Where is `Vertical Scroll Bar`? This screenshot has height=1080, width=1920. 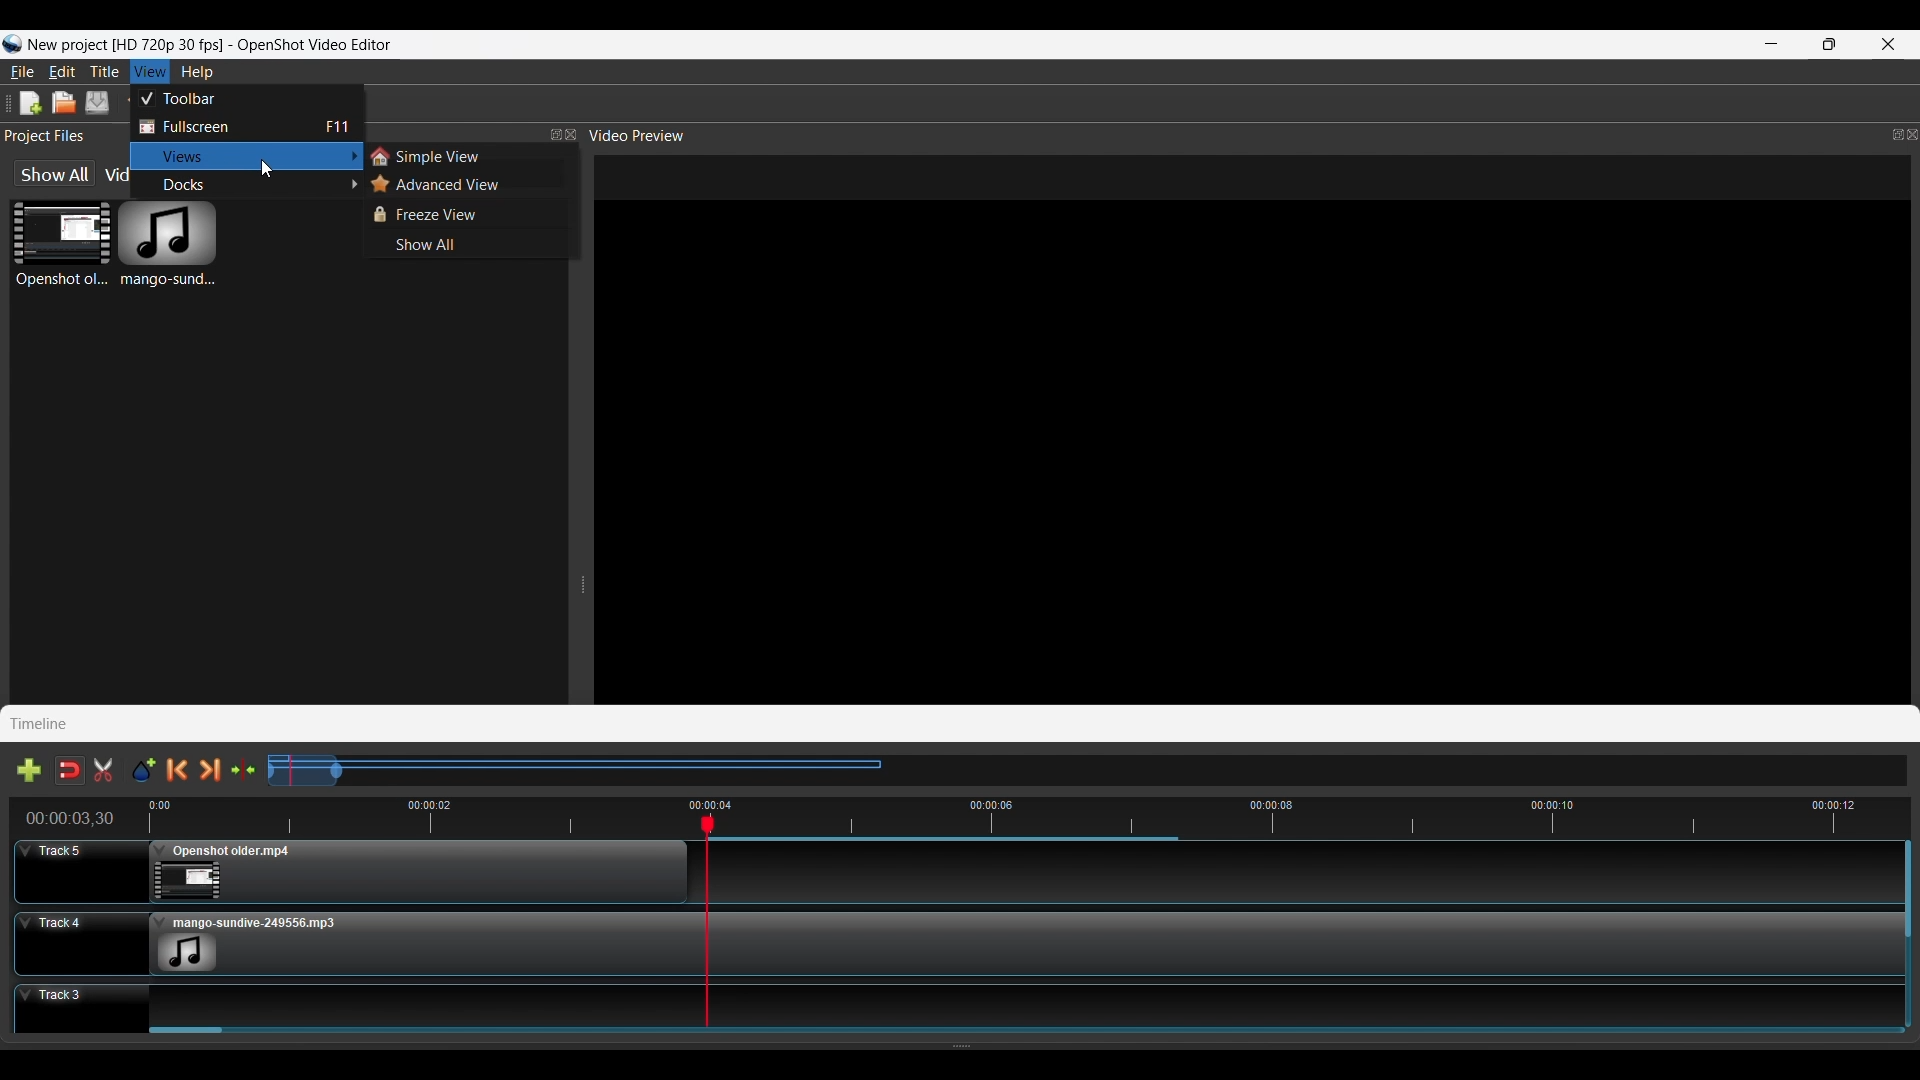 Vertical Scroll Bar is located at coordinates (1907, 931).